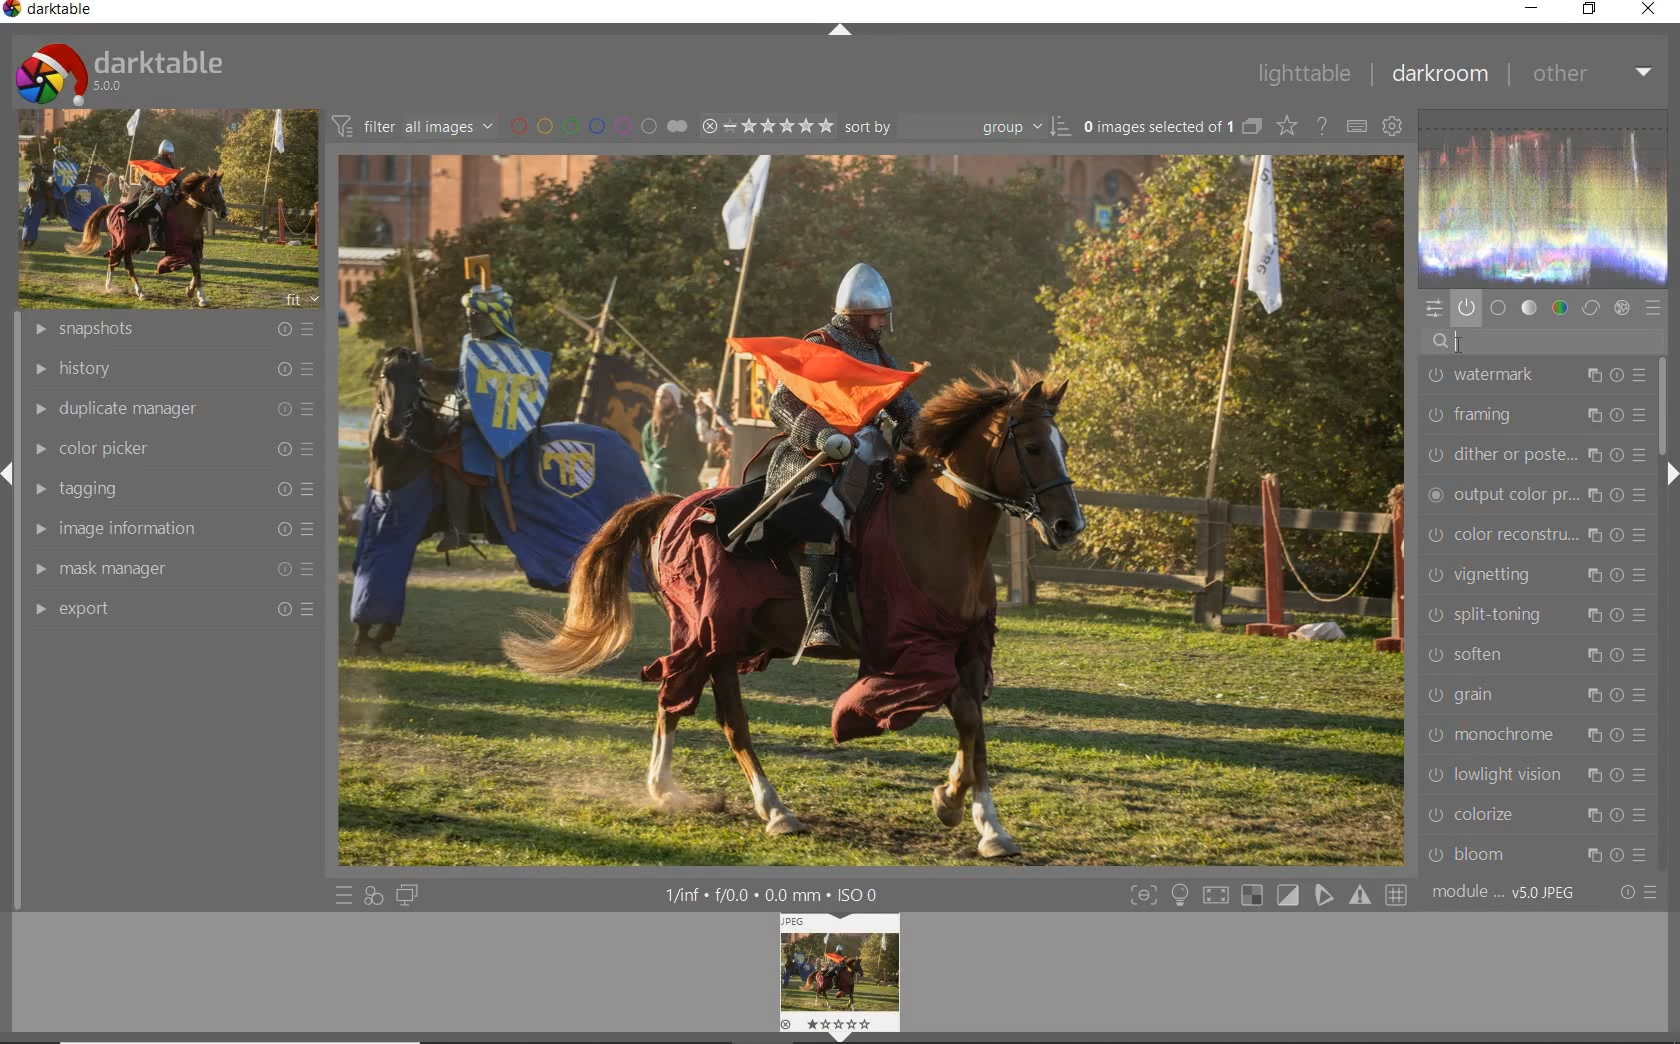 The height and width of the screenshot is (1044, 1680). Describe the element at coordinates (1288, 125) in the screenshot. I see `change type of overlays` at that location.